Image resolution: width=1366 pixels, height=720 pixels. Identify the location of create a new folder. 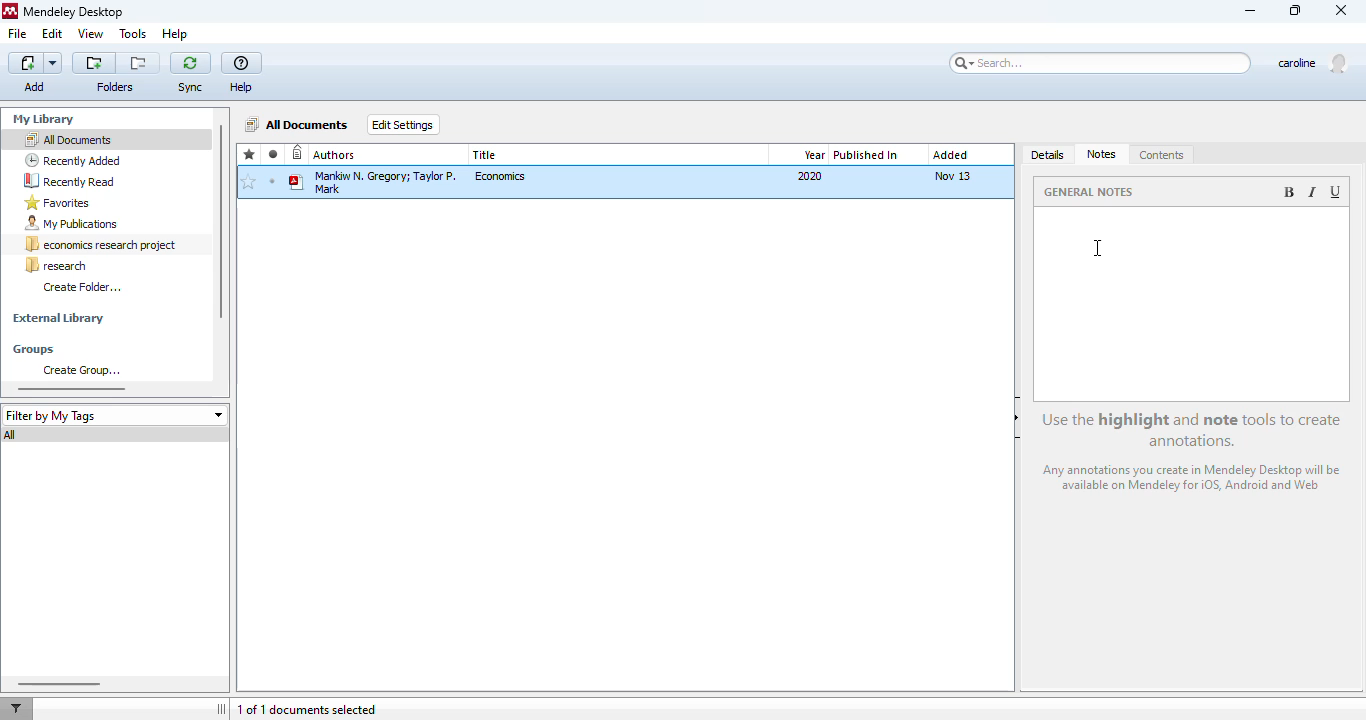
(94, 63).